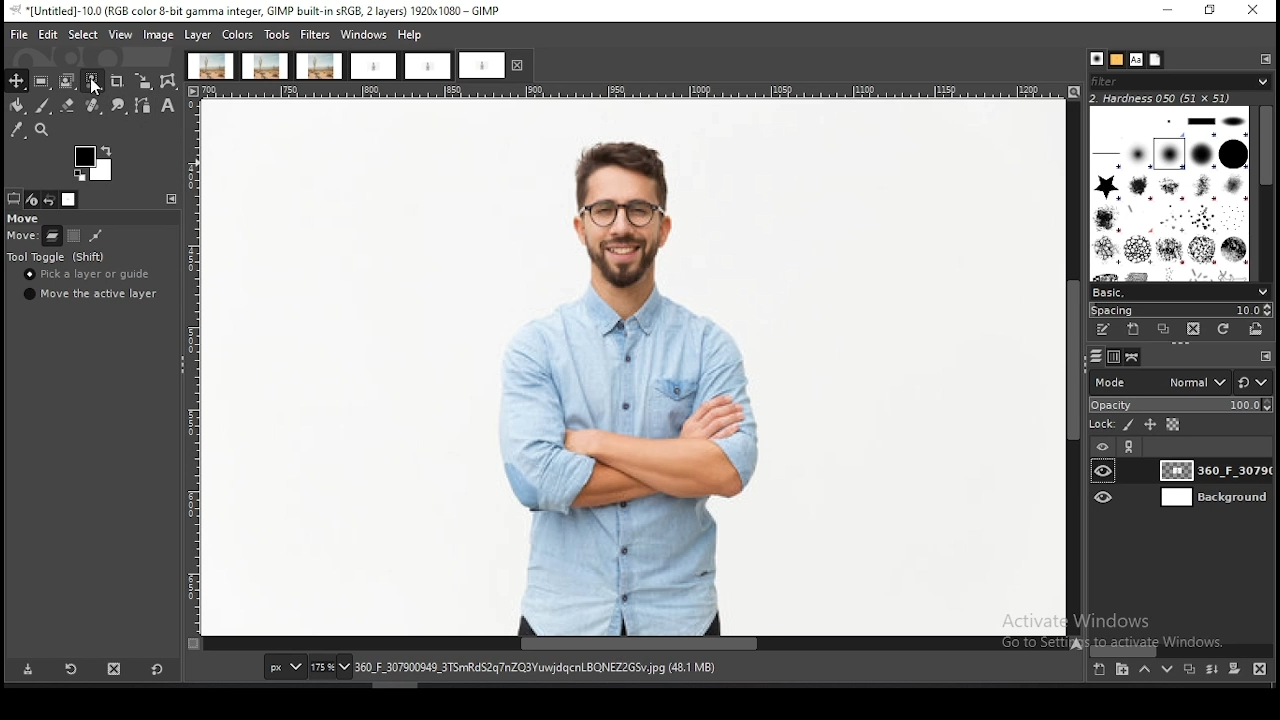  I want to click on colors, so click(237, 35).